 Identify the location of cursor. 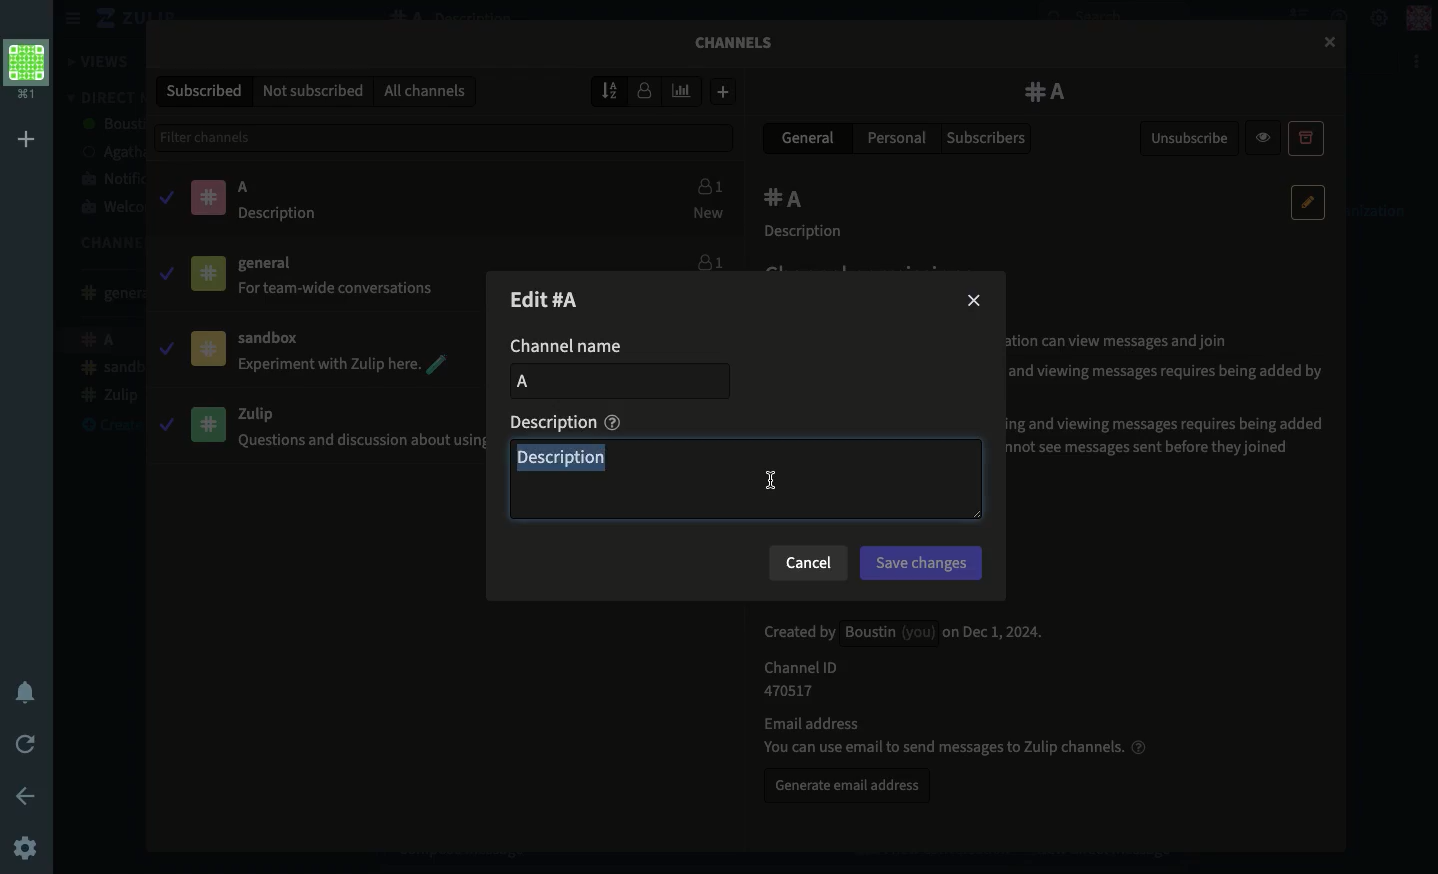
(1329, 42).